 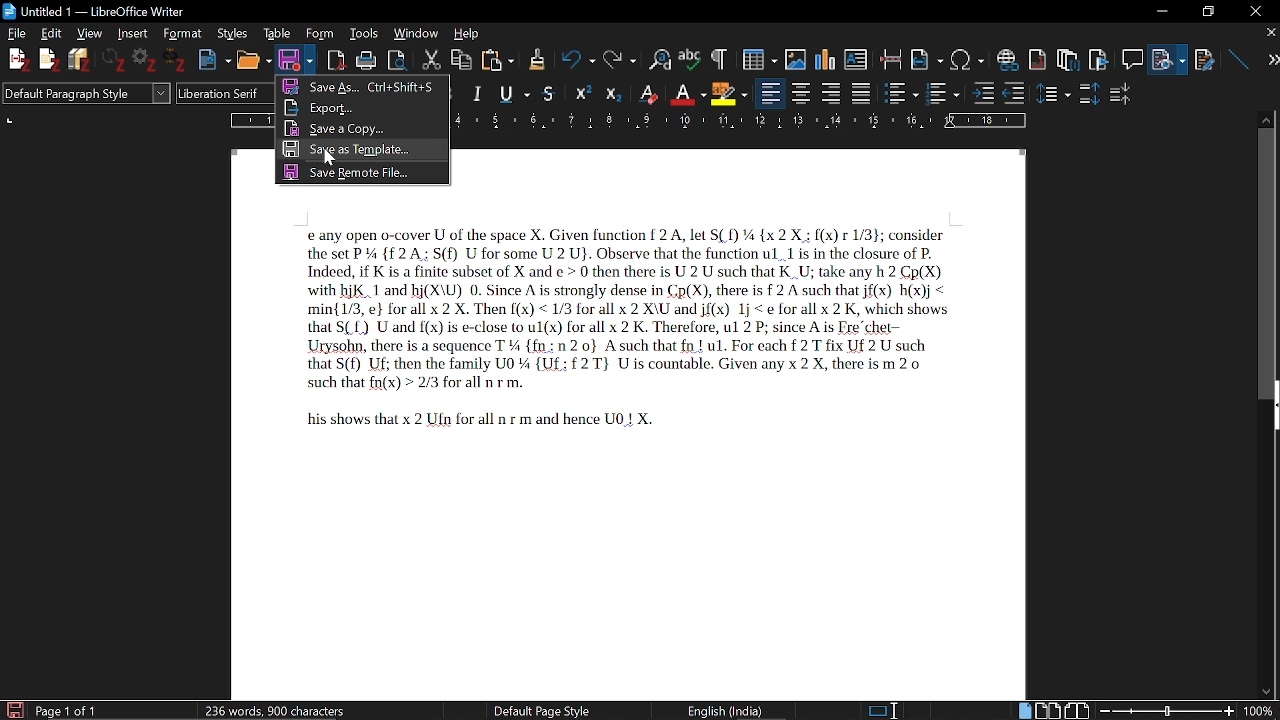 I want to click on vertical scroll bar, so click(x=1267, y=262).